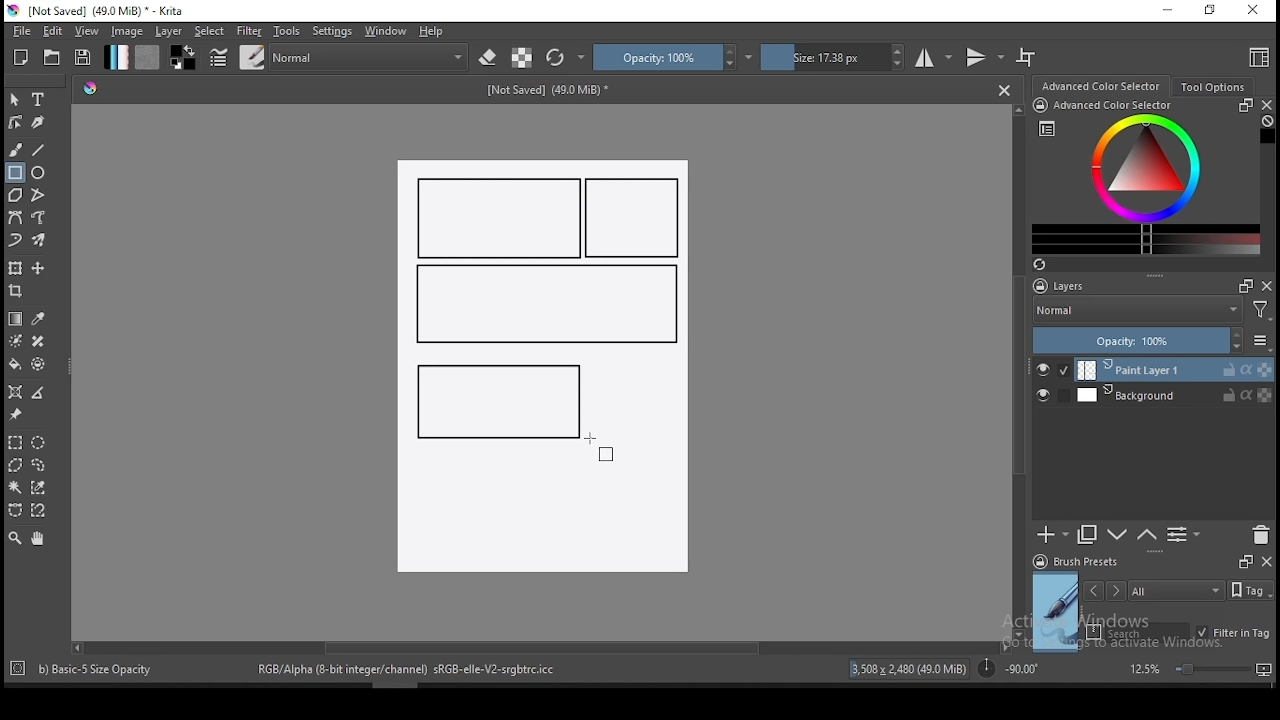 The width and height of the screenshot is (1280, 720). Describe the element at coordinates (15, 364) in the screenshot. I see `paint bucket tool` at that location.